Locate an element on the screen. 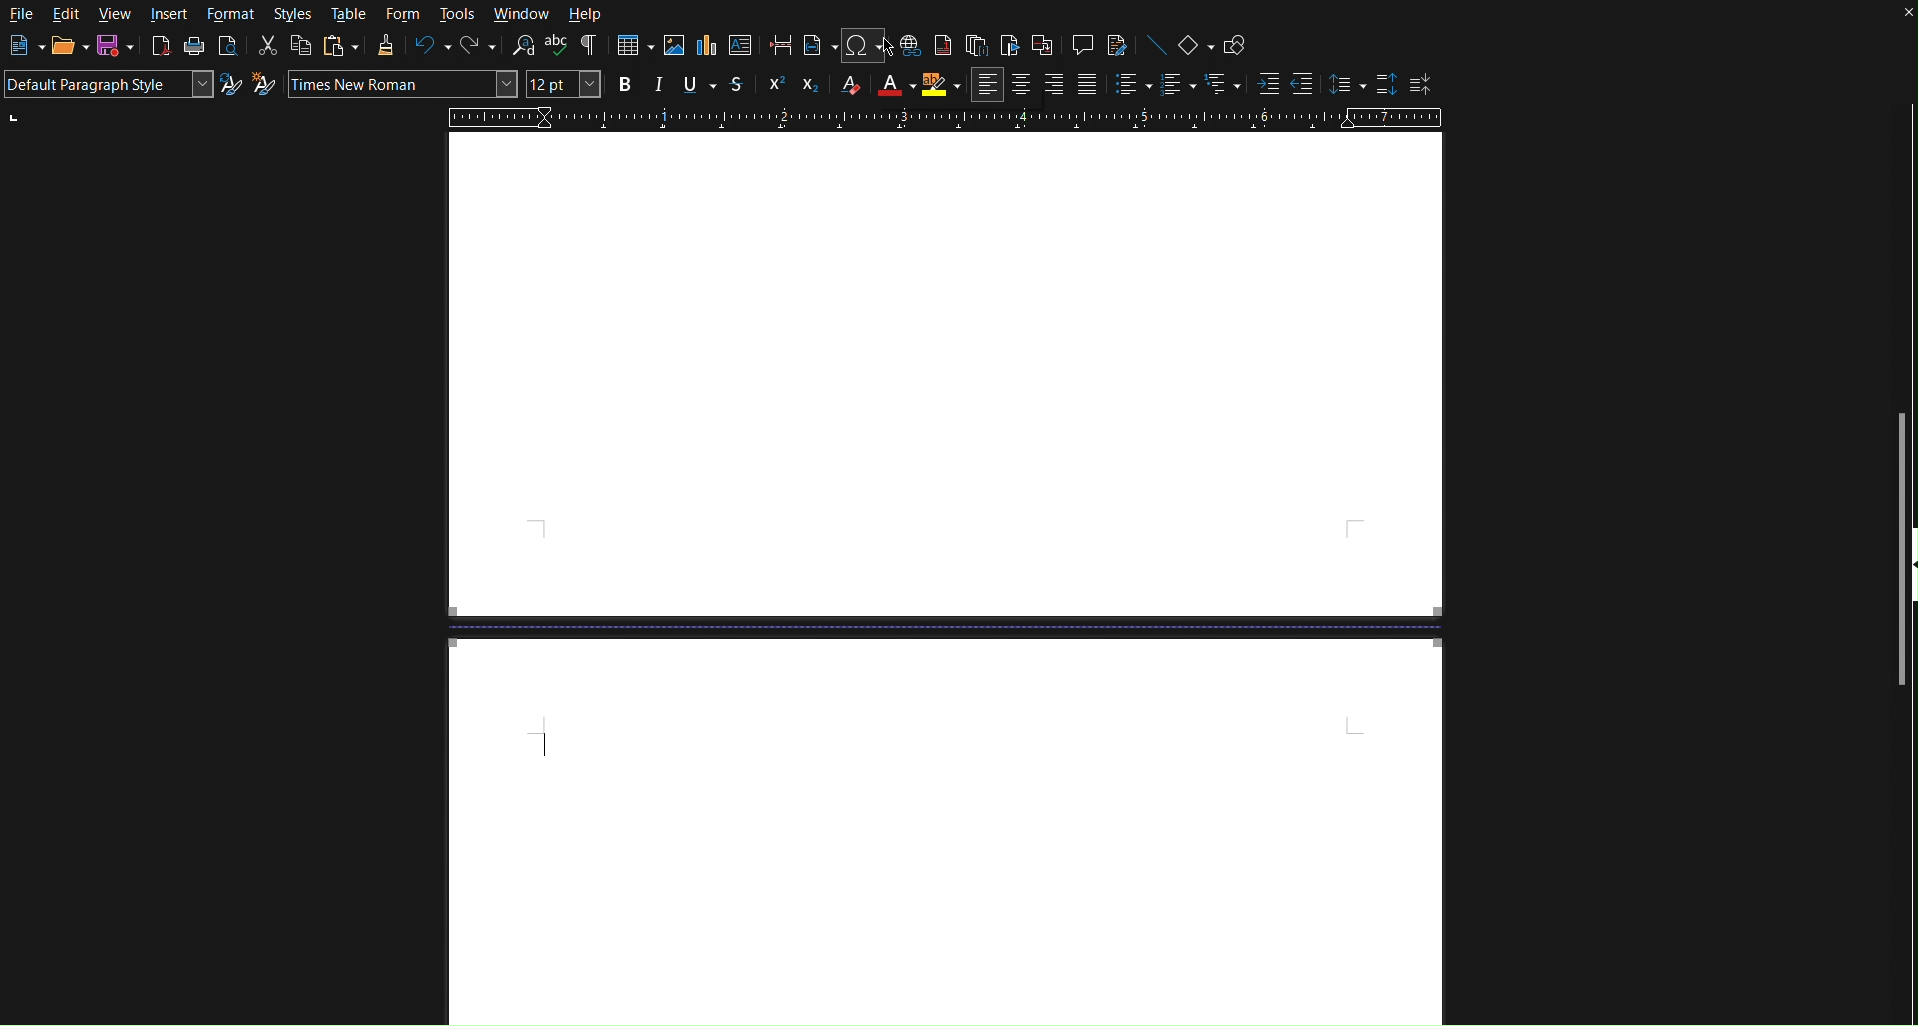 This screenshot has height=1026, width=1918. Insert textbox is located at coordinates (740, 48).